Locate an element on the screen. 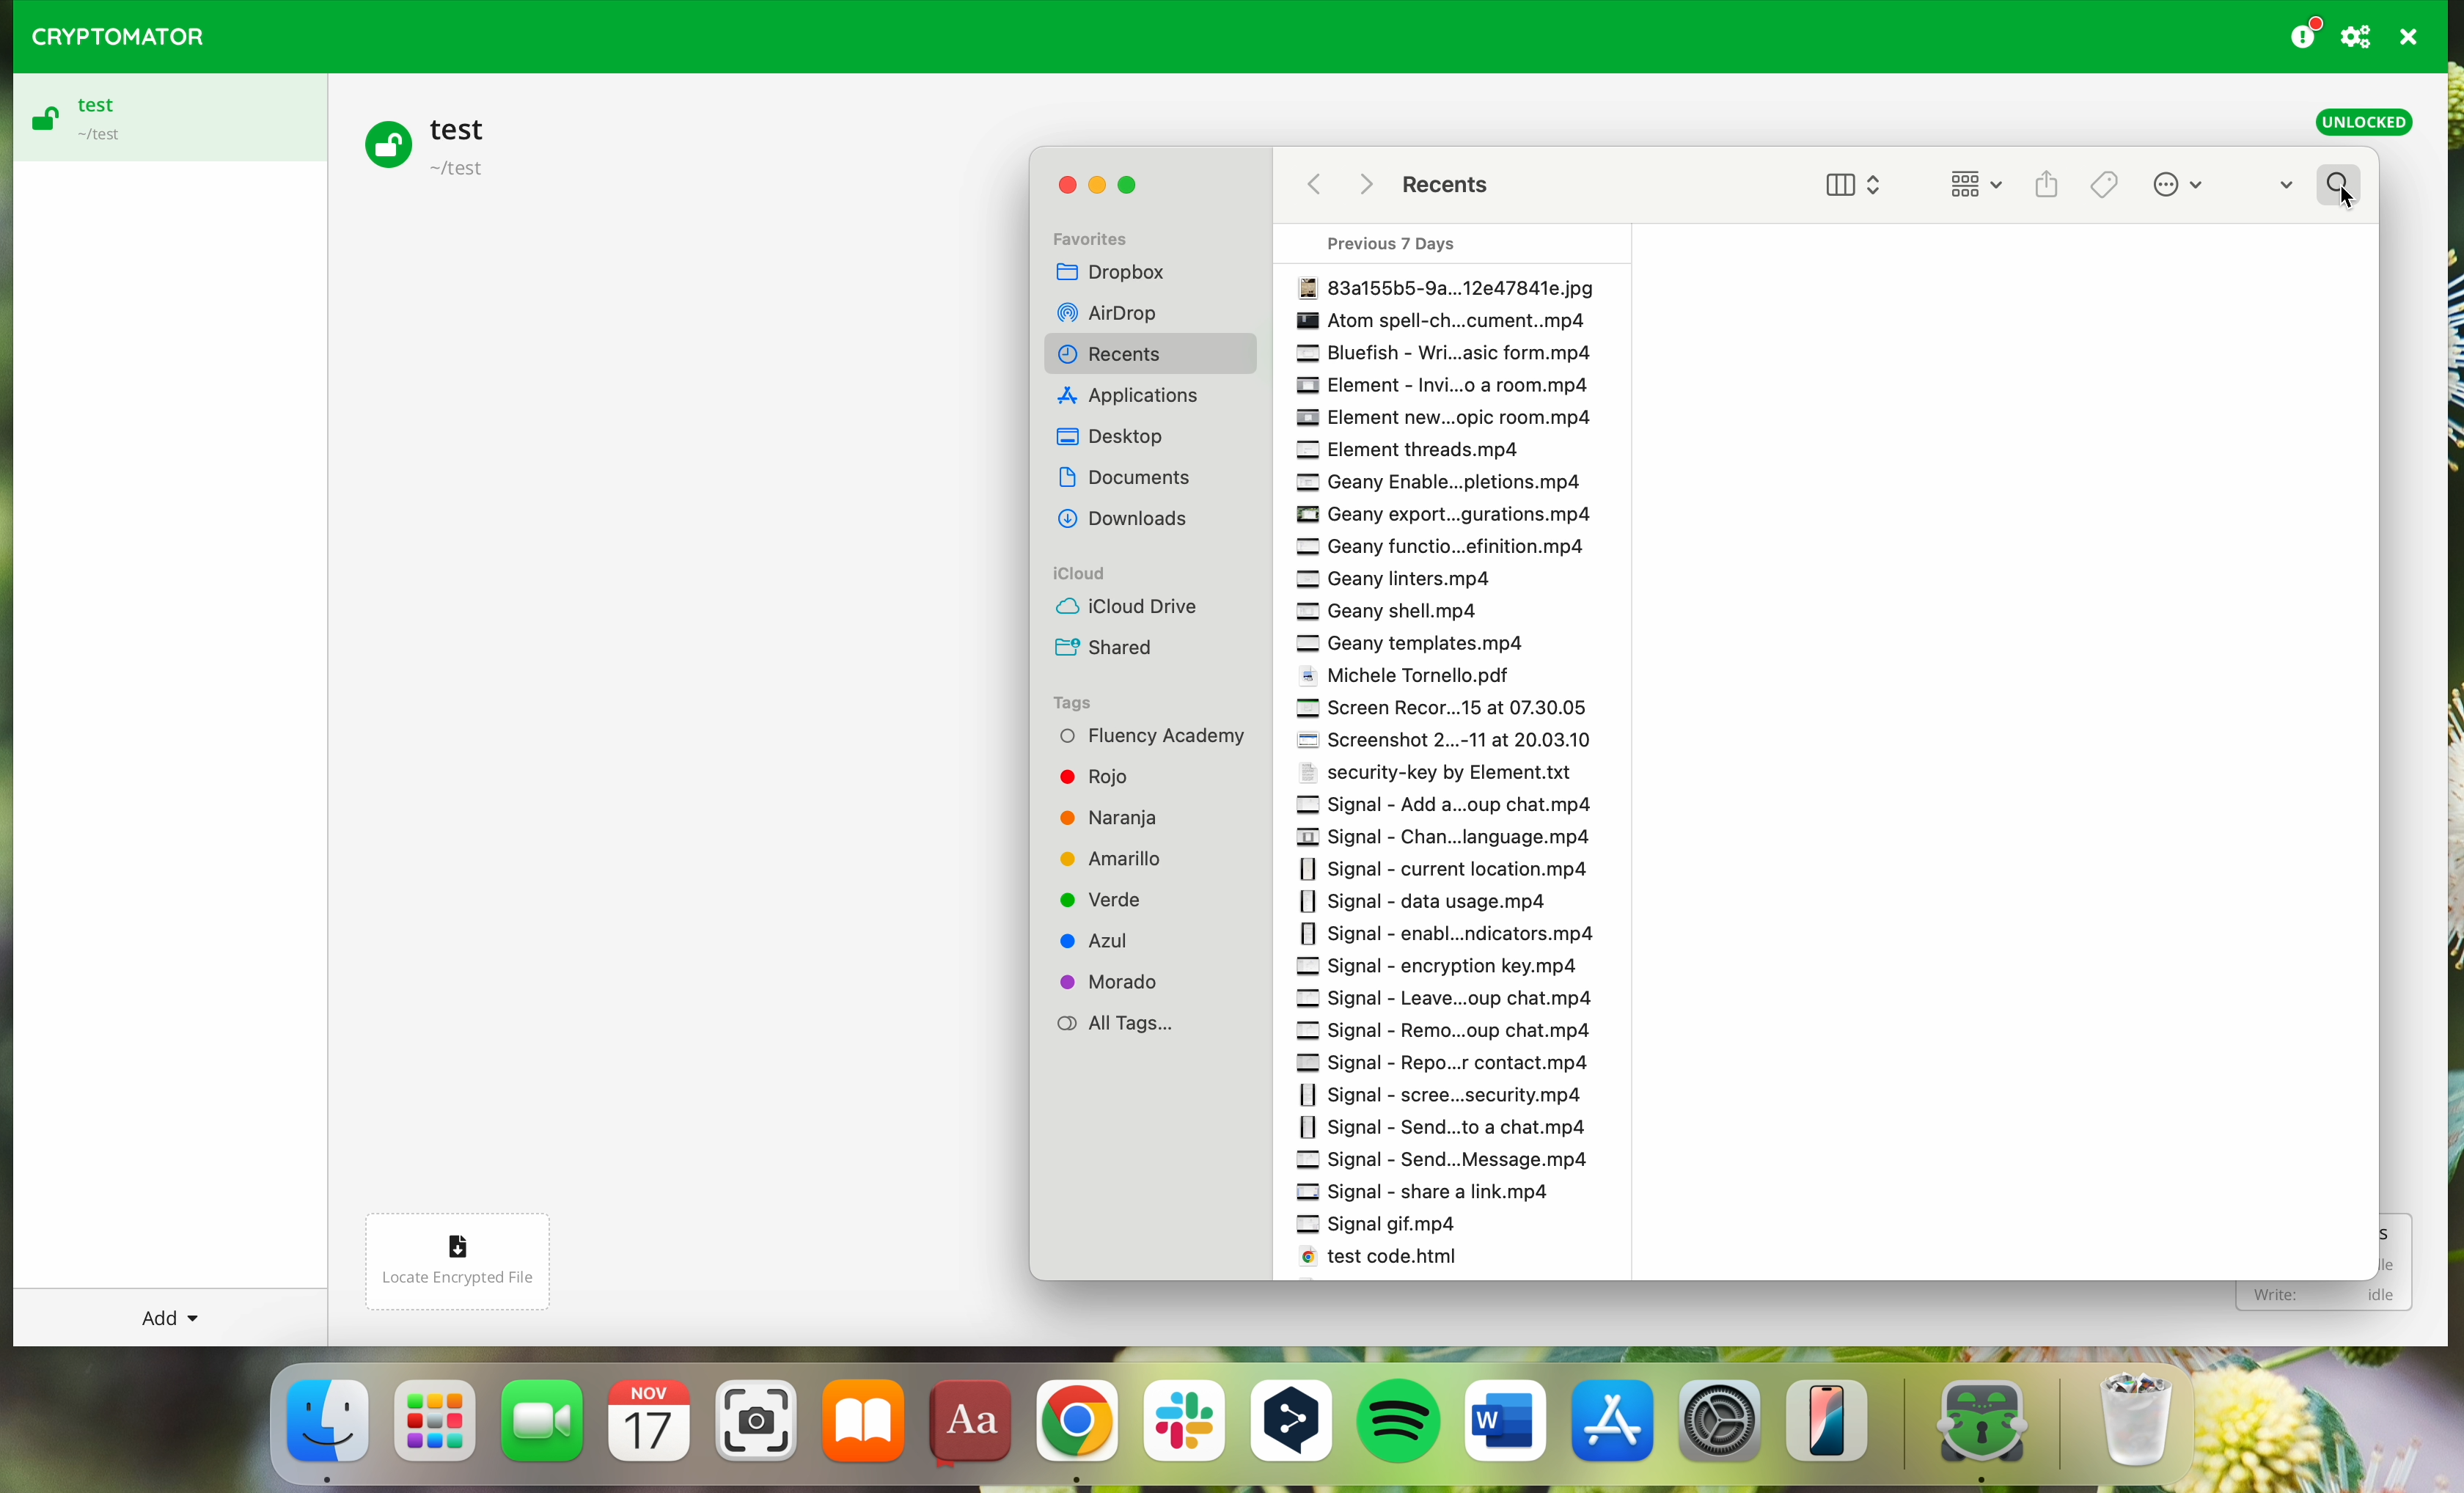 The image size is (2464, 1493).  is located at coordinates (1132, 477).